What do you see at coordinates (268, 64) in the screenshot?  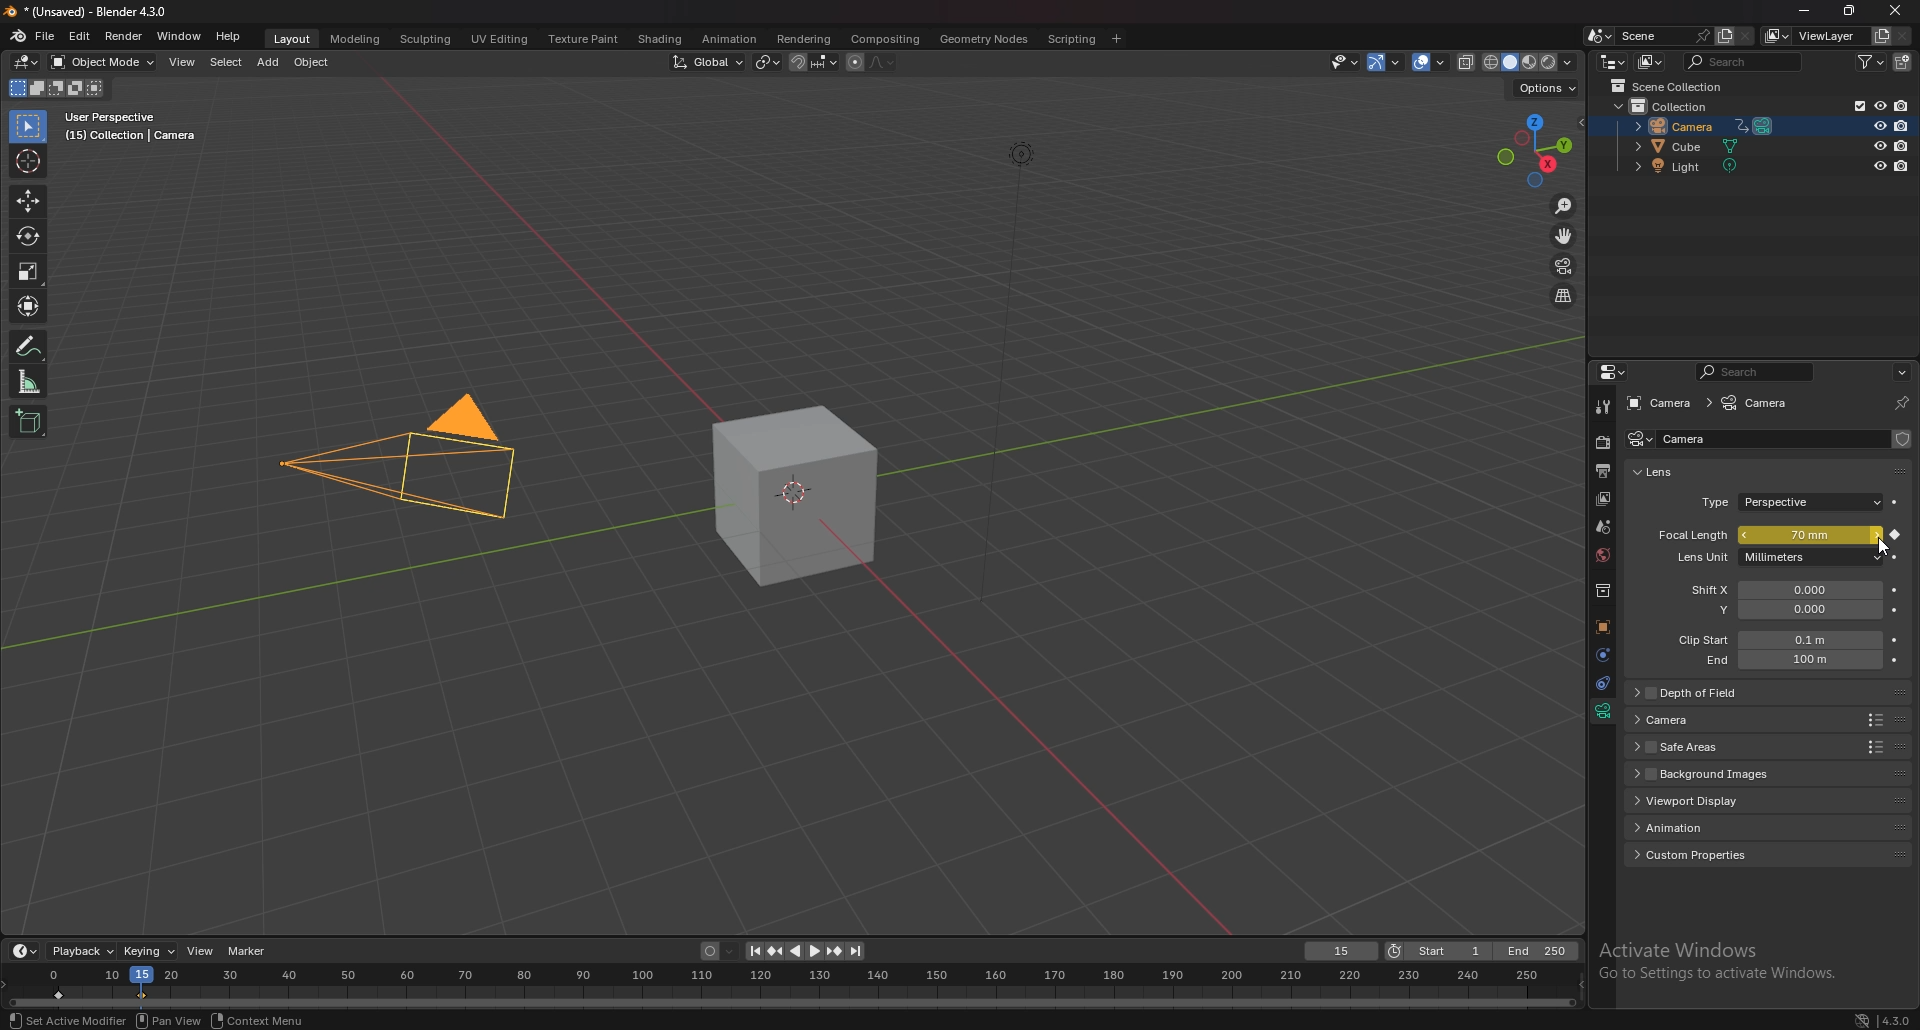 I see `add` at bounding box center [268, 64].